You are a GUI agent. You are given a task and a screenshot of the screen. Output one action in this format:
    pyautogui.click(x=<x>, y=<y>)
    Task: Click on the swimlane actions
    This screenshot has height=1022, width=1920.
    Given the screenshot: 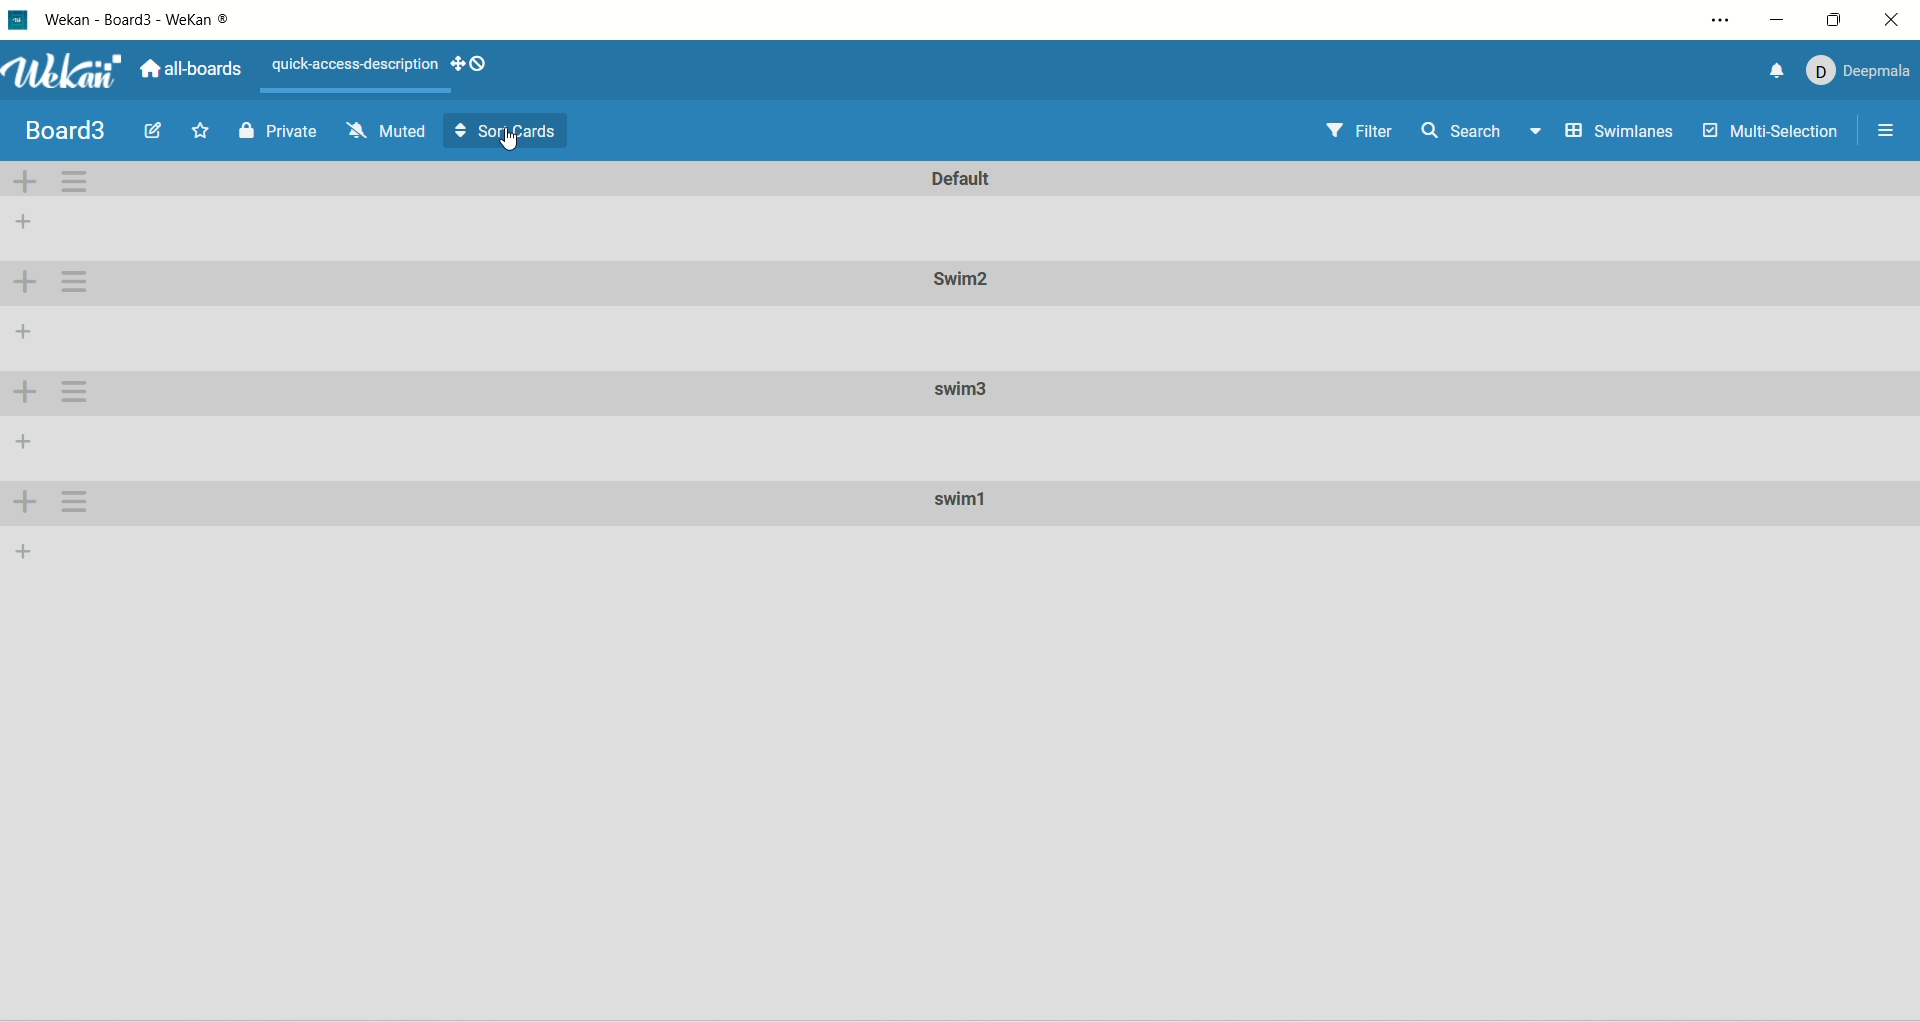 What is the action you would take?
    pyautogui.click(x=76, y=180)
    